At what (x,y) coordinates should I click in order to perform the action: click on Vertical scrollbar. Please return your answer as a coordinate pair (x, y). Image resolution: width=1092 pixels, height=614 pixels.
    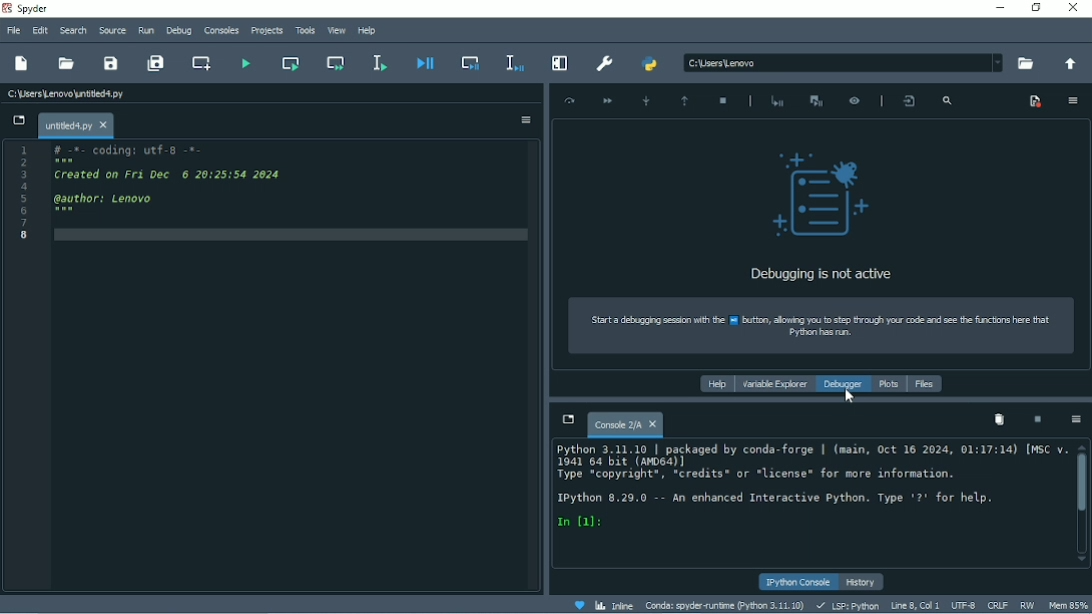
    Looking at the image, I should click on (1082, 484).